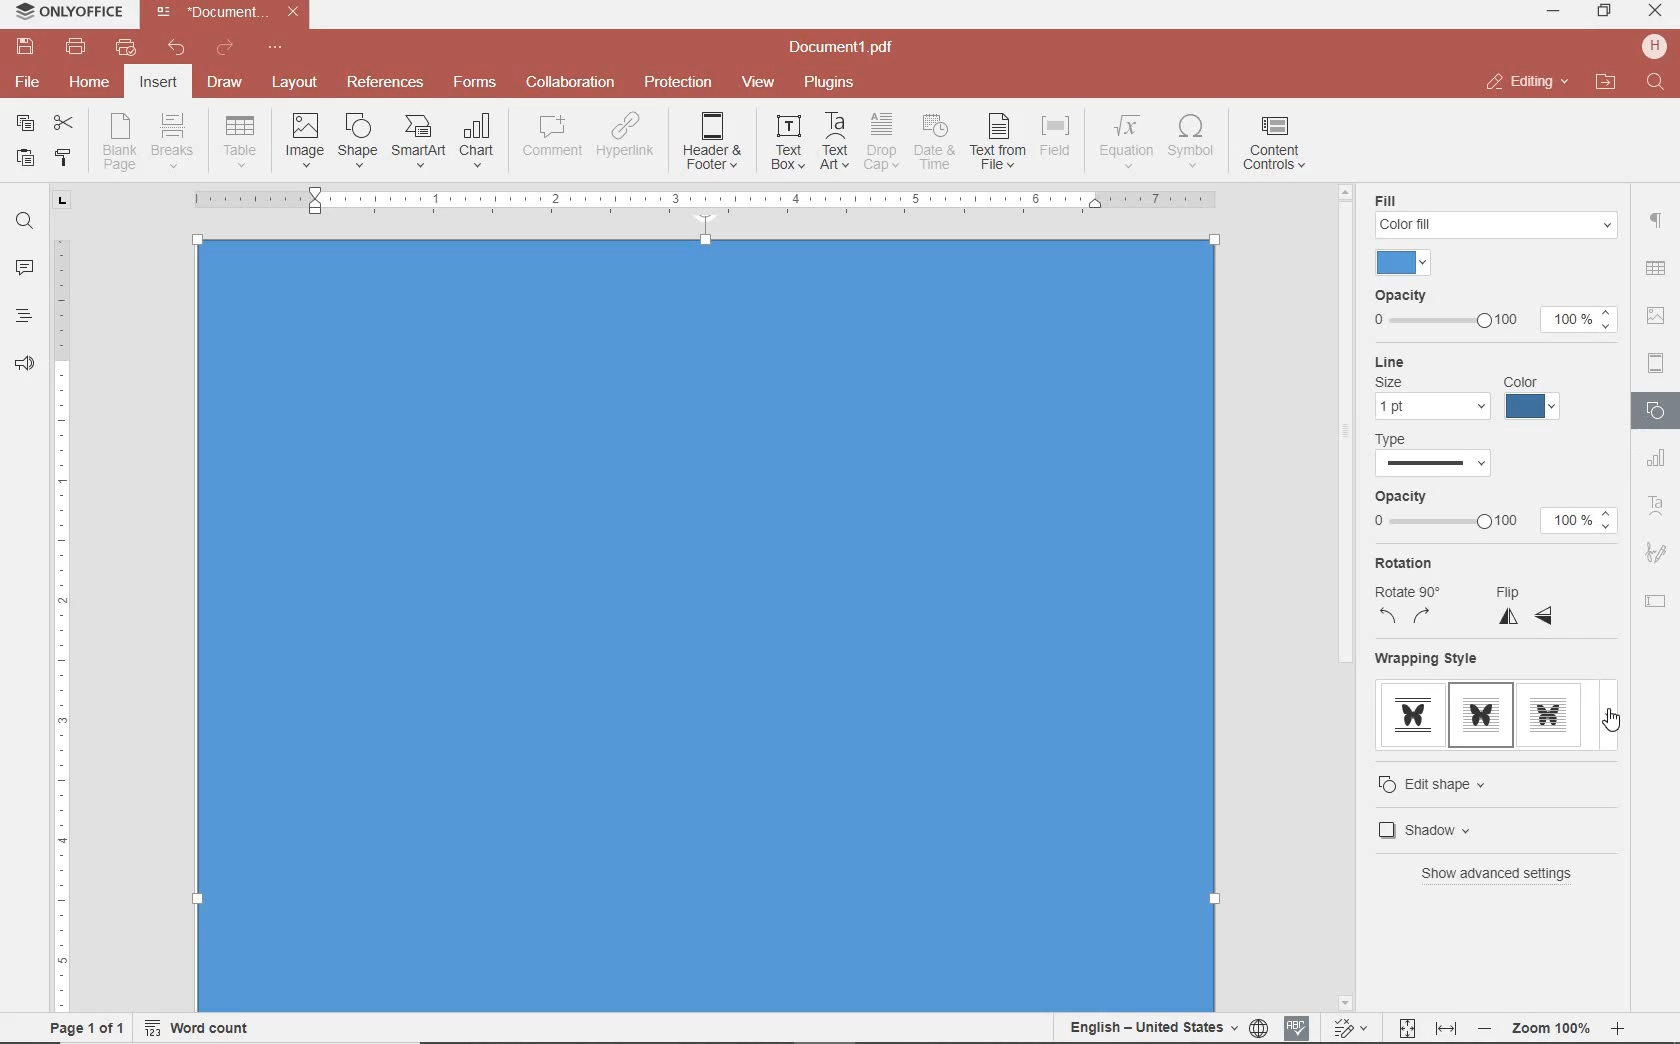 This screenshot has height=1044, width=1680. I want to click on file, so click(29, 82).